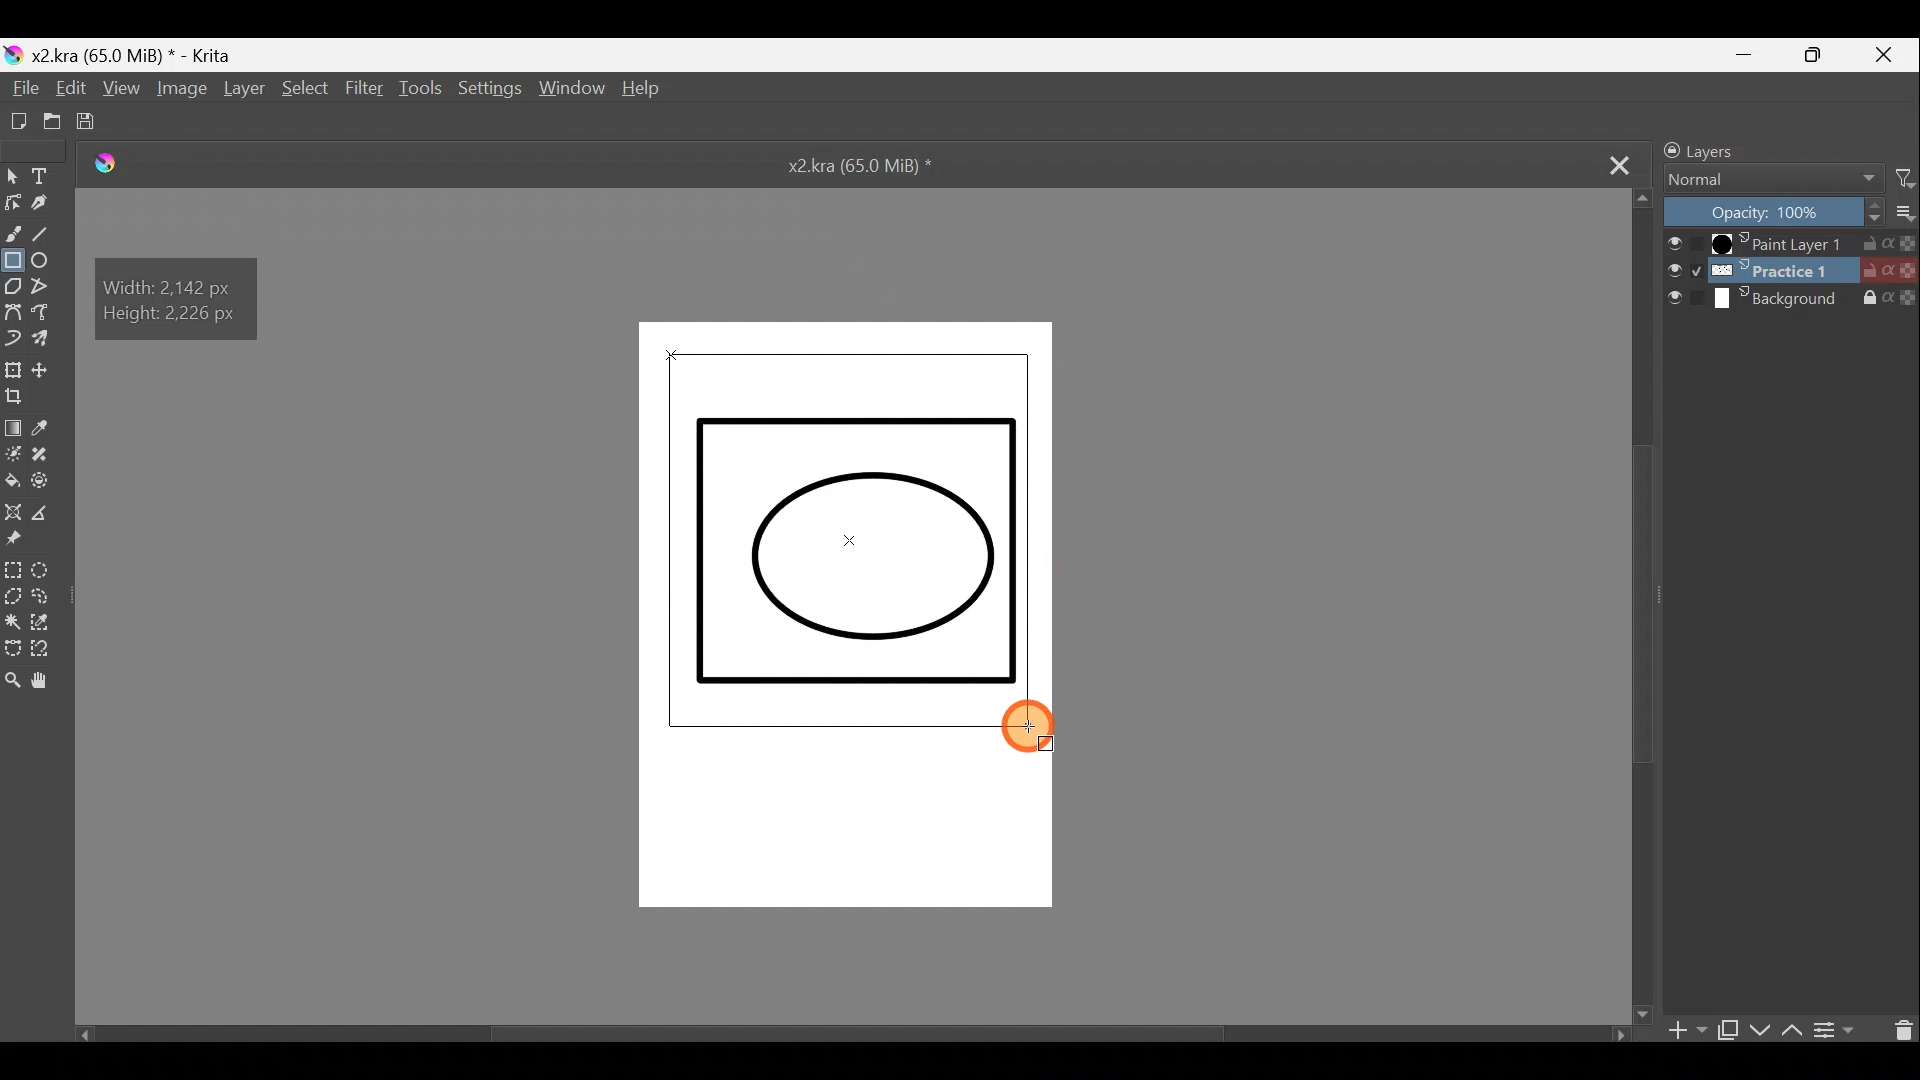 The image size is (1920, 1080). I want to click on Dynamic brush tool, so click(13, 339).